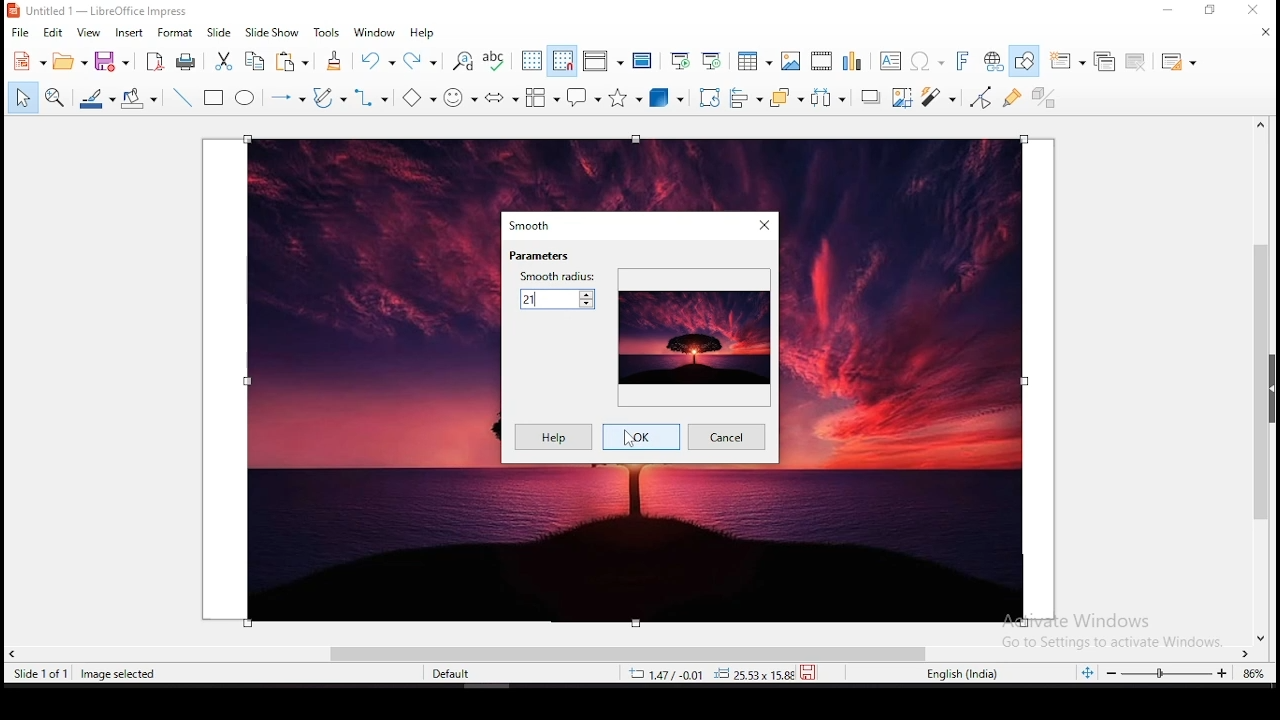 This screenshot has height=720, width=1280. I want to click on insert video, so click(821, 62).